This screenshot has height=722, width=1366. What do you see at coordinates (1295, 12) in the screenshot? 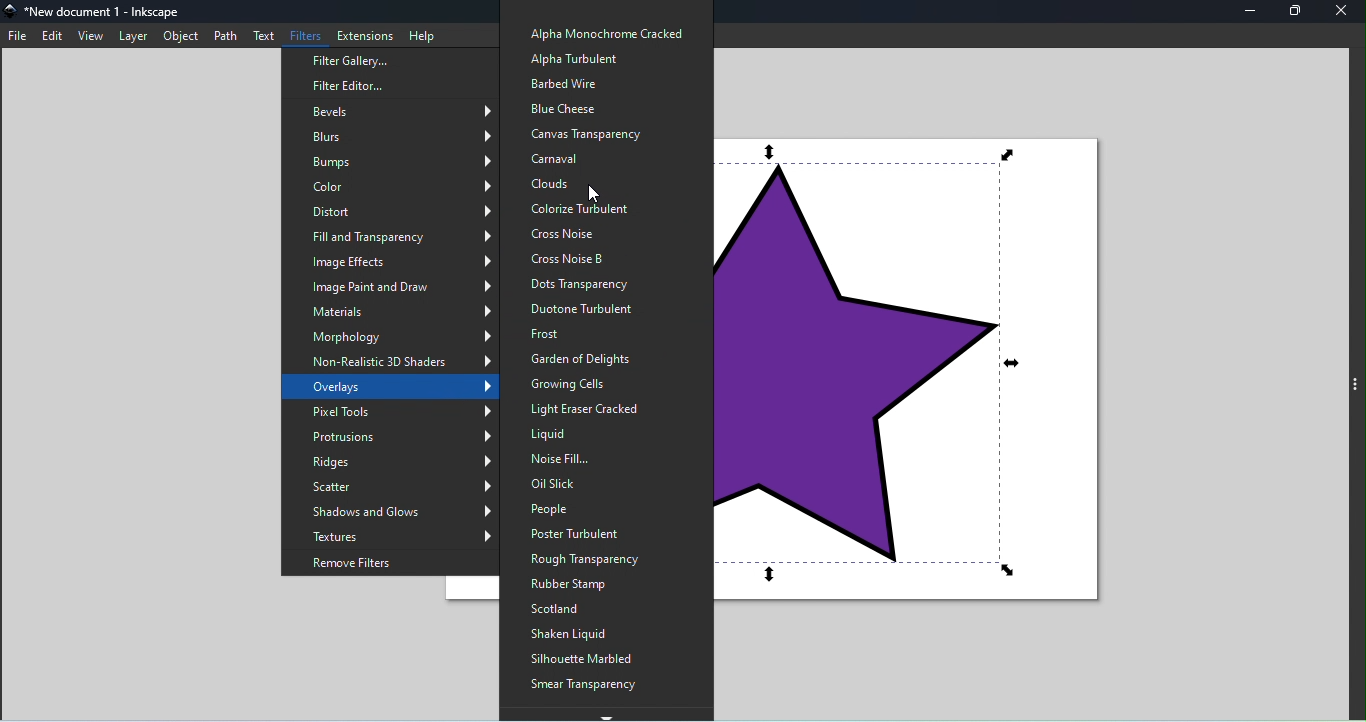
I see `maximize` at bounding box center [1295, 12].